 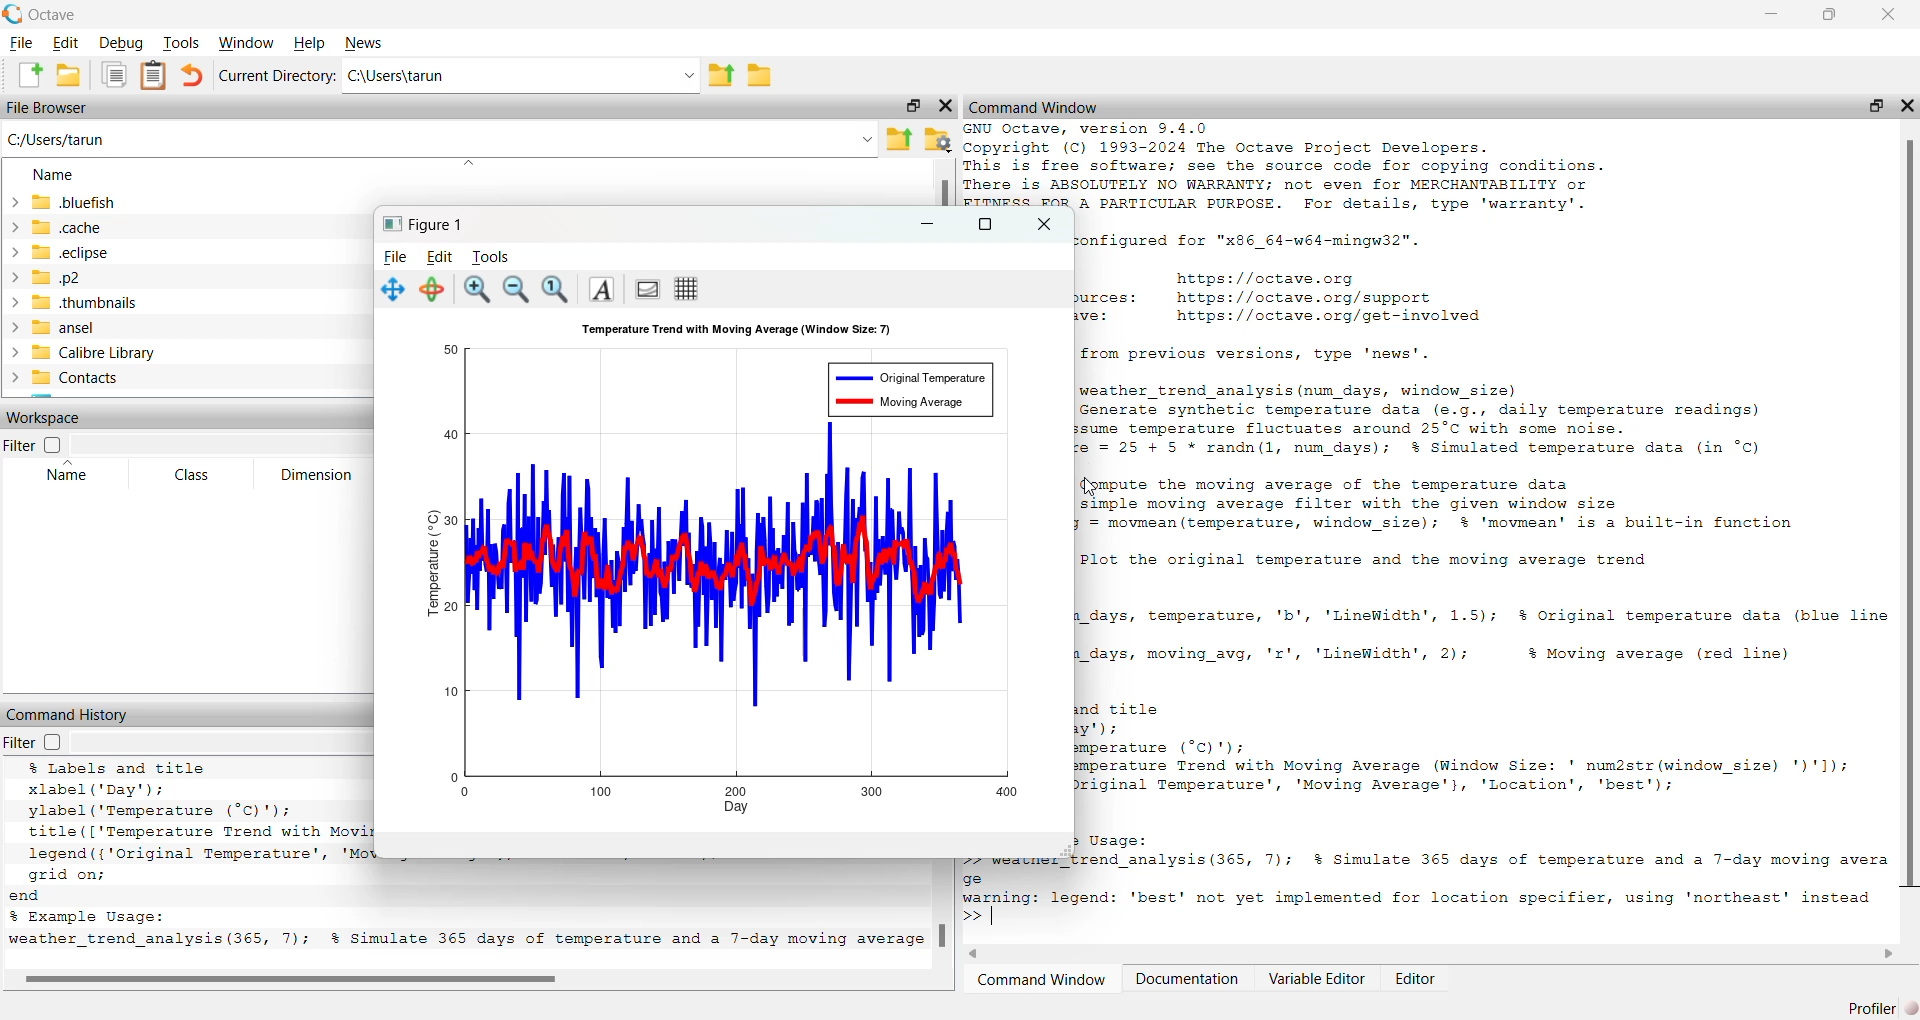 What do you see at coordinates (941, 193) in the screenshot?
I see `Scrollbar` at bounding box center [941, 193].